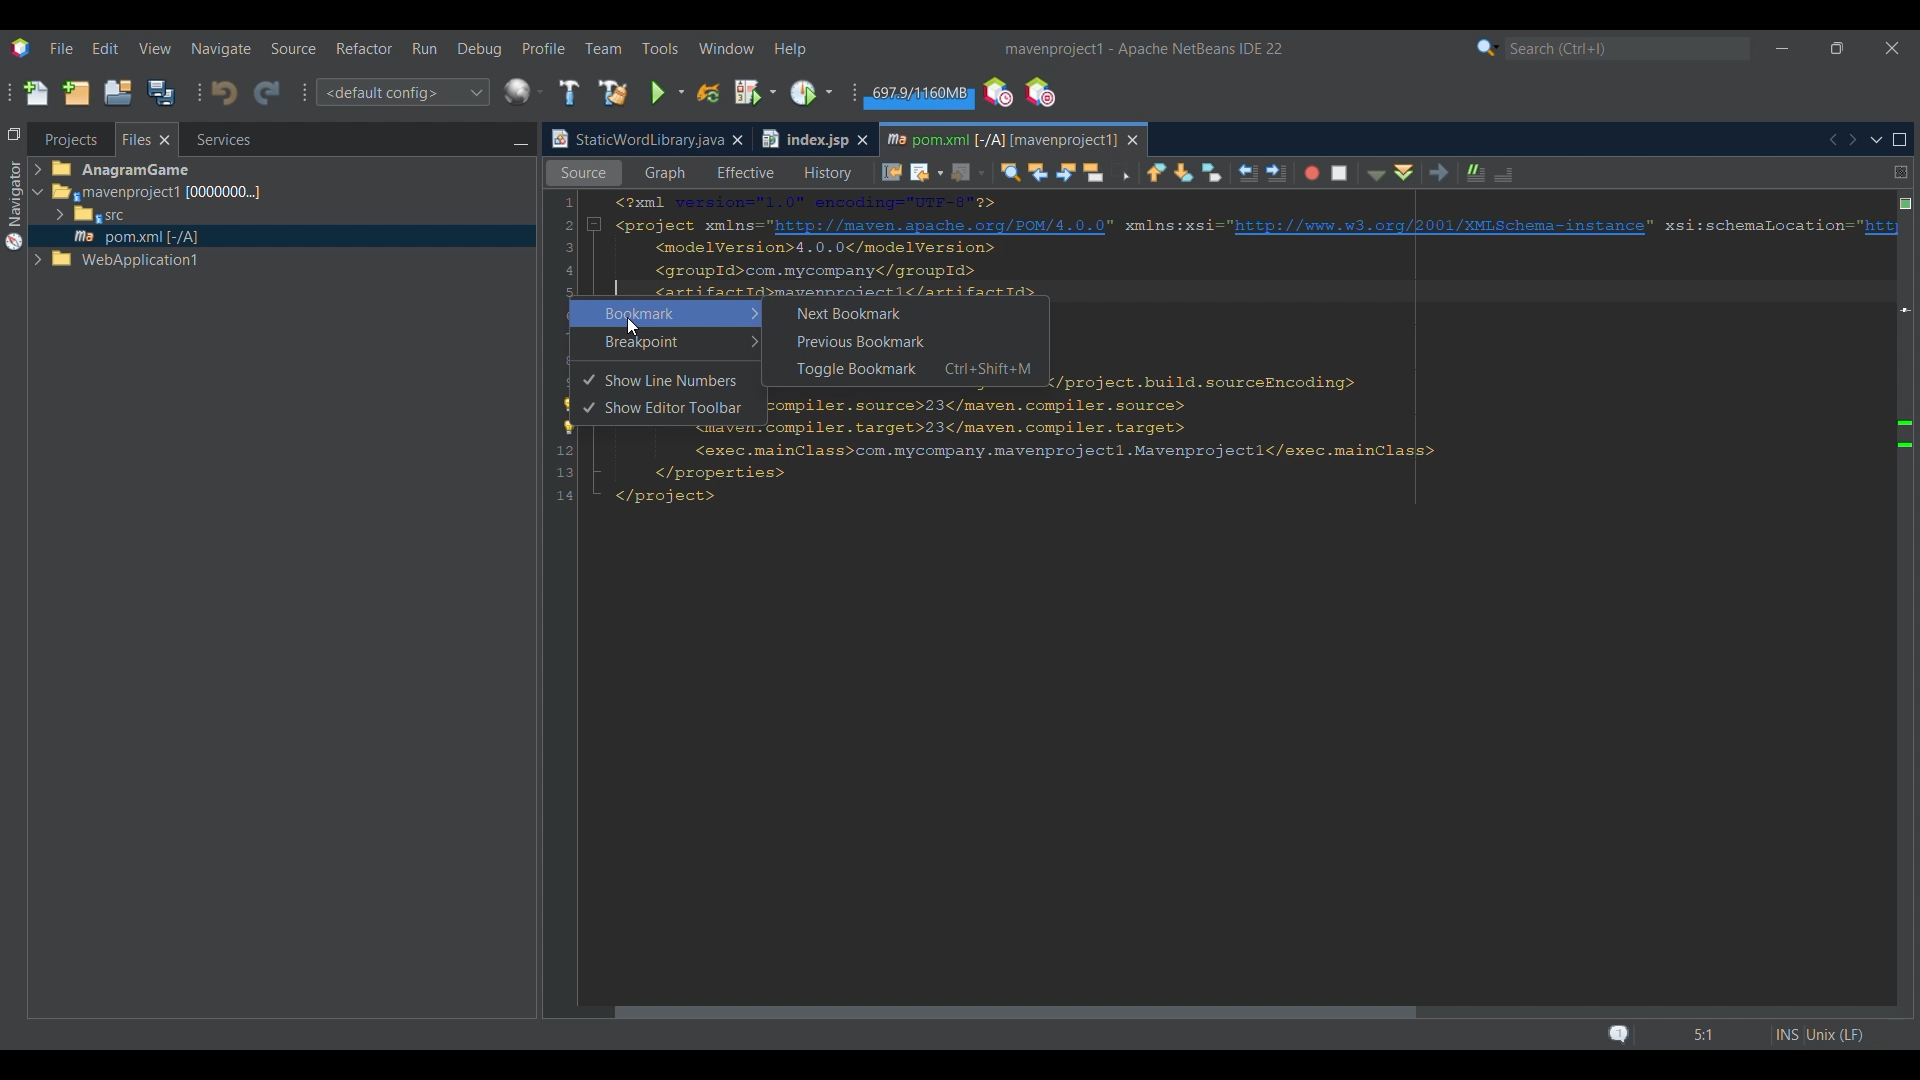 The height and width of the screenshot is (1080, 1920). What do you see at coordinates (1782, 49) in the screenshot?
I see `Minimize` at bounding box center [1782, 49].